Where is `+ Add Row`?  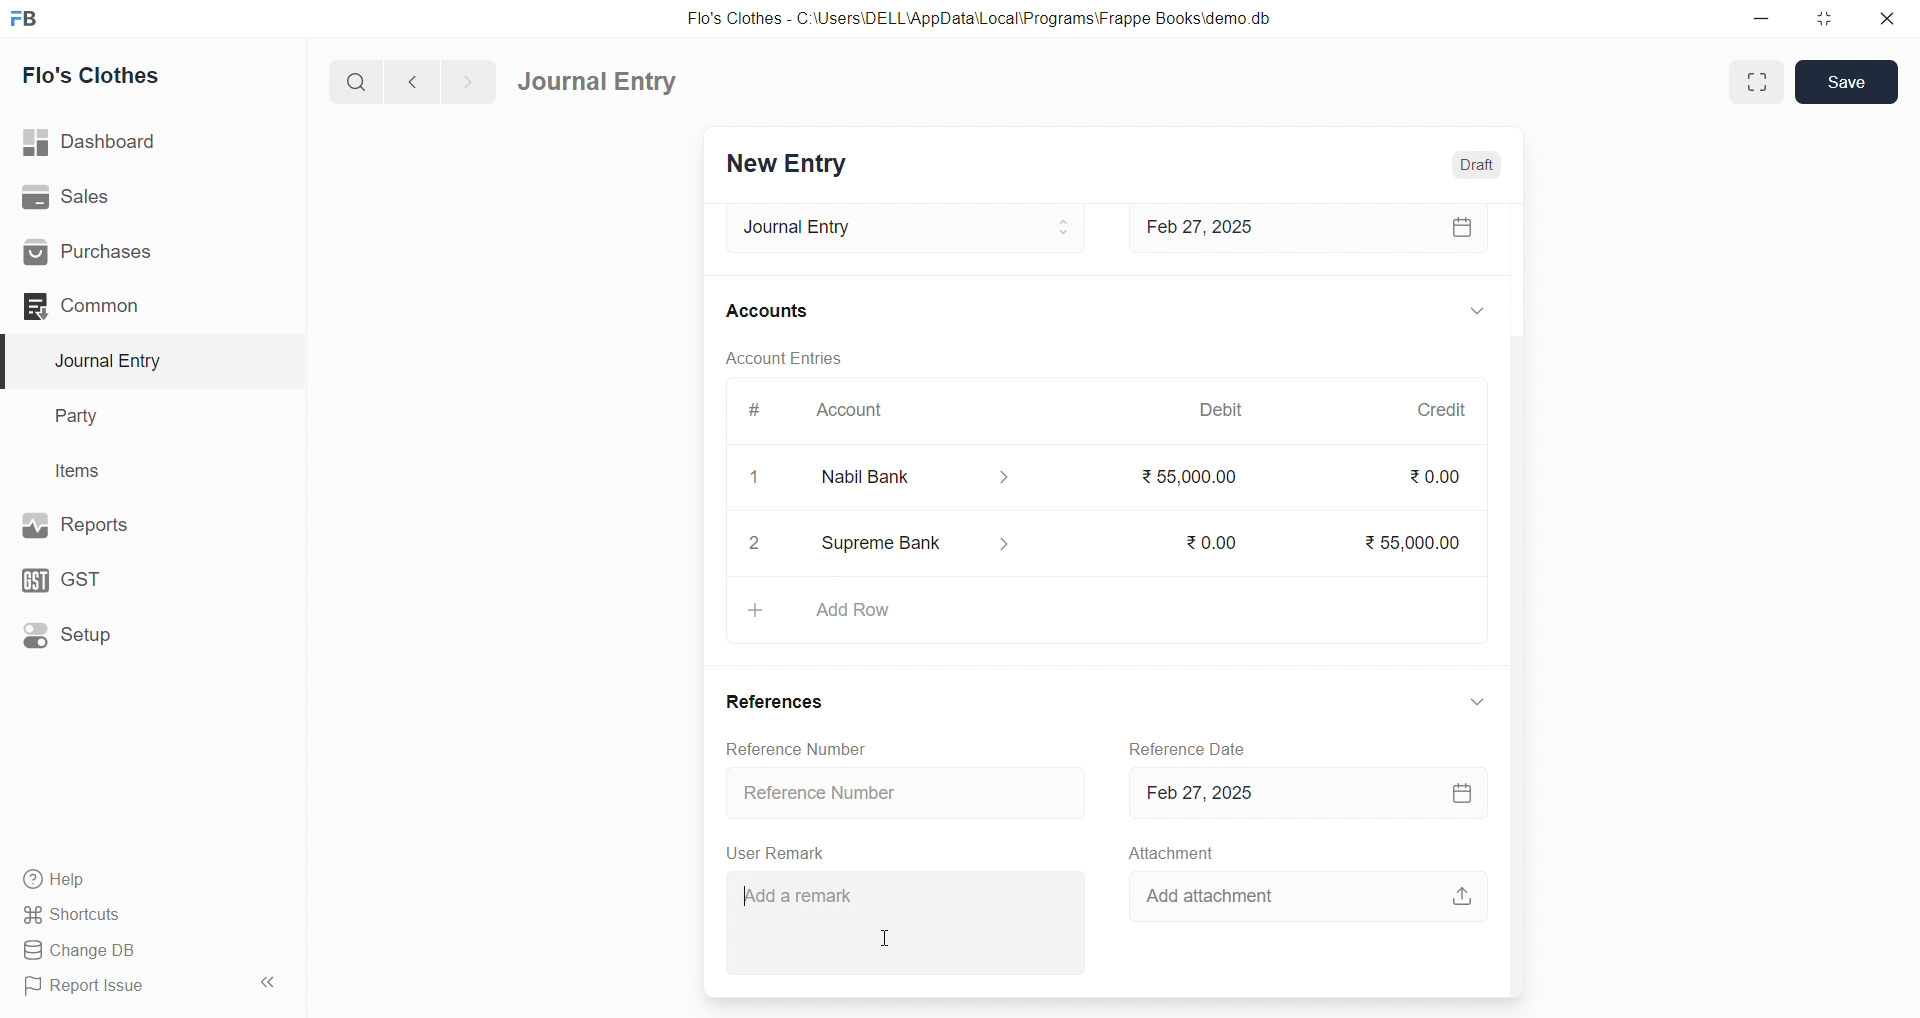 + Add Row is located at coordinates (1103, 610).